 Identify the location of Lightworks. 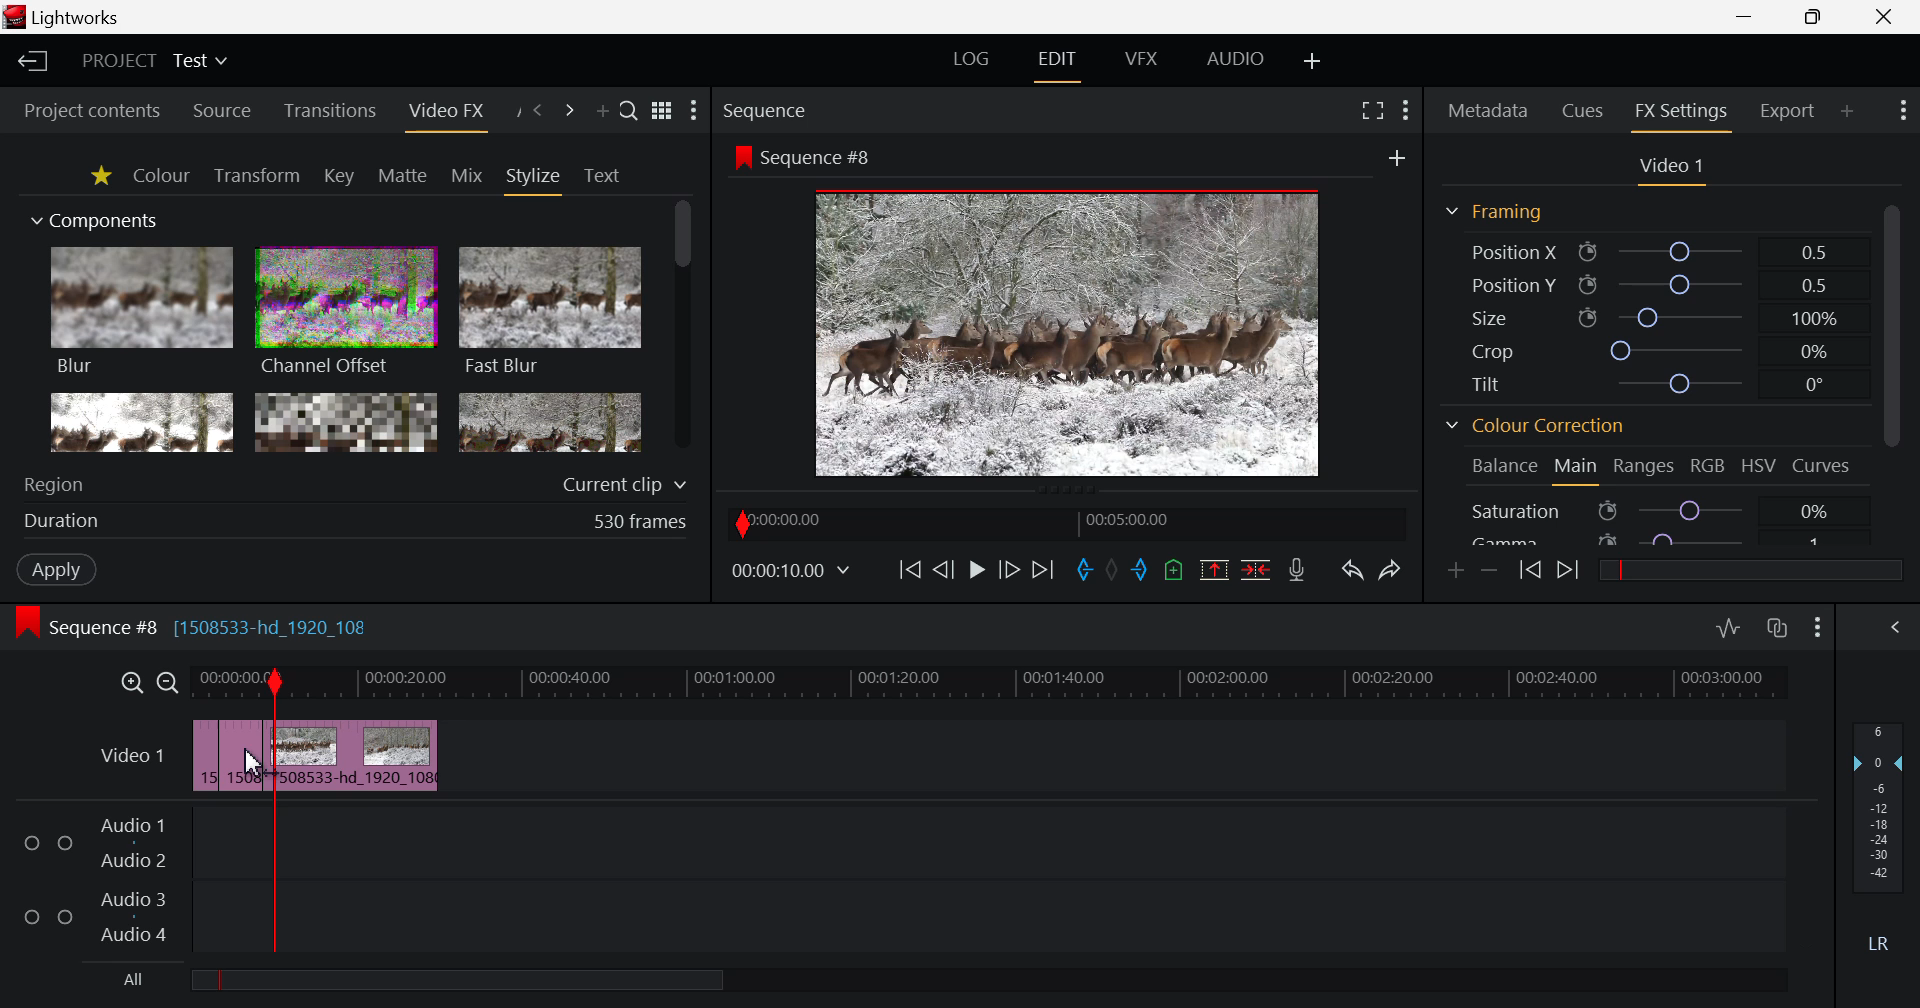
(66, 17).